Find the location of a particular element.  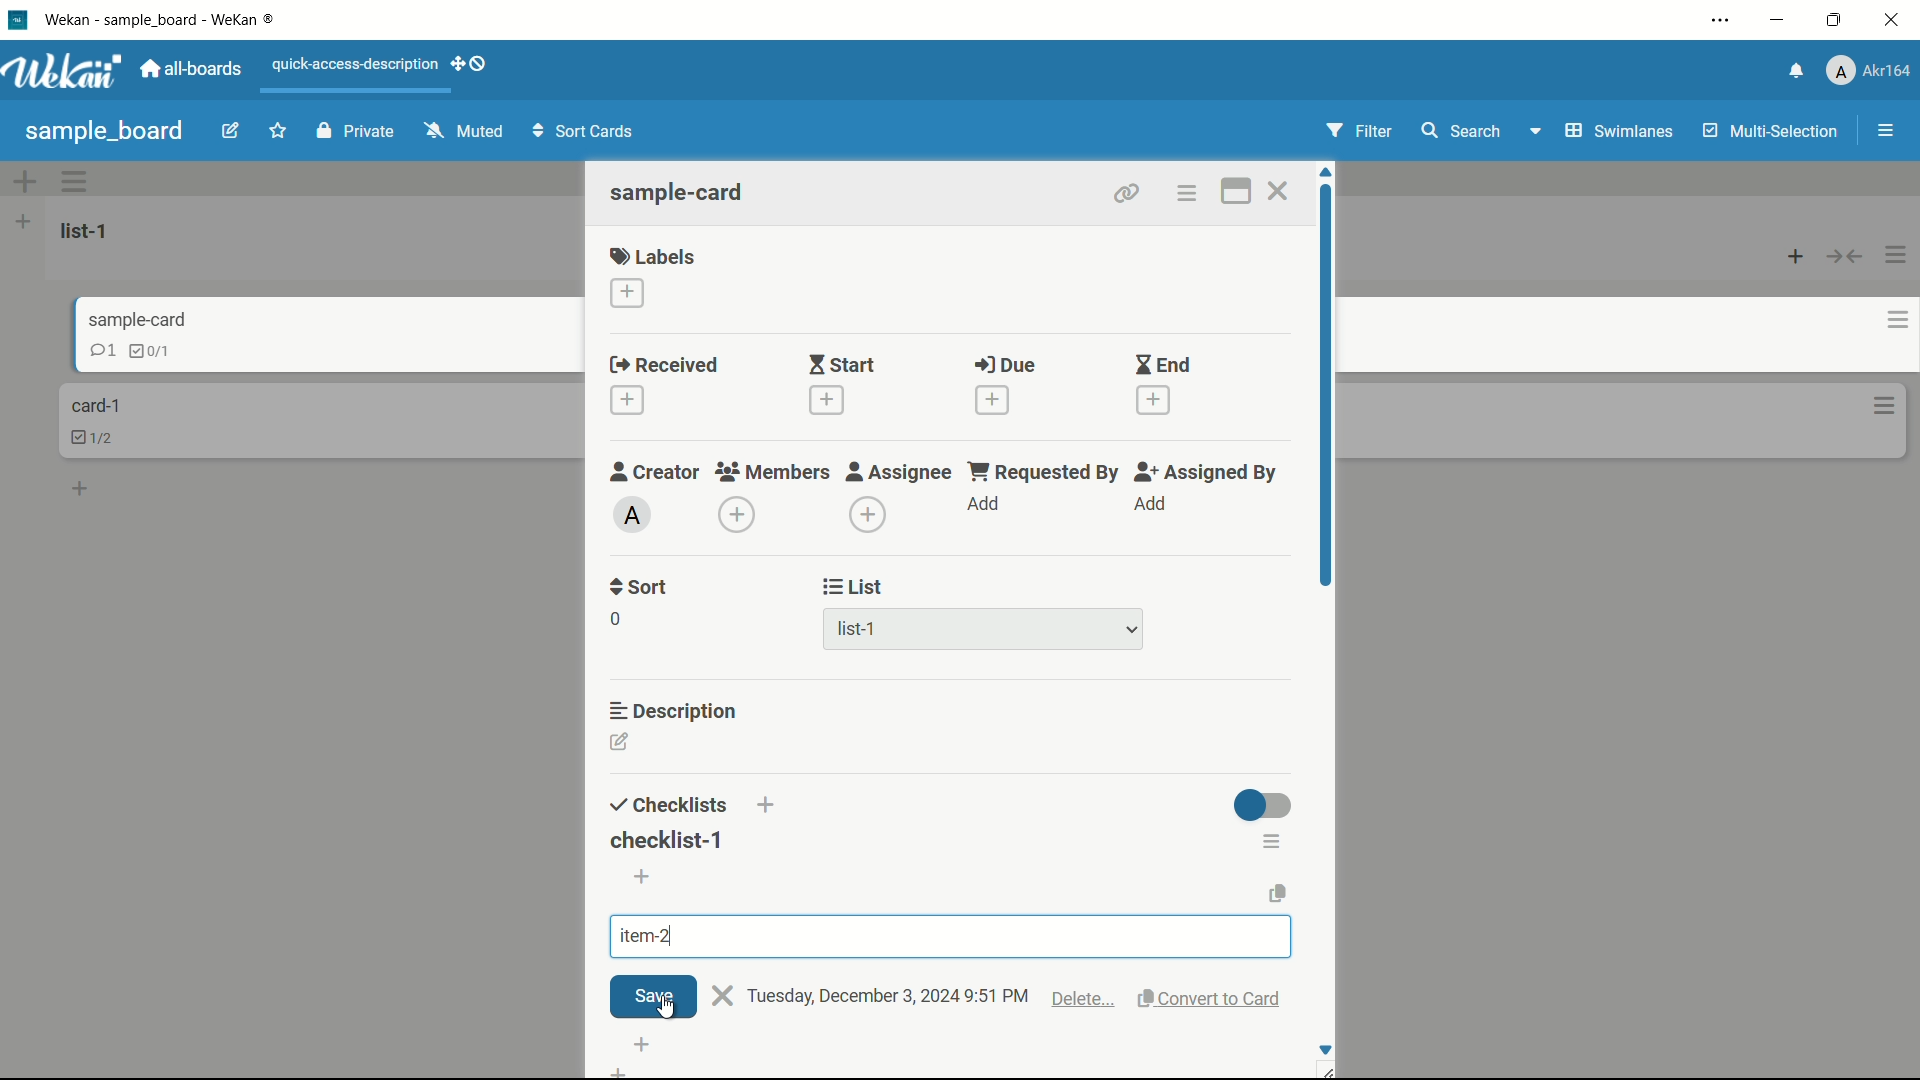

edit board is located at coordinates (231, 129).